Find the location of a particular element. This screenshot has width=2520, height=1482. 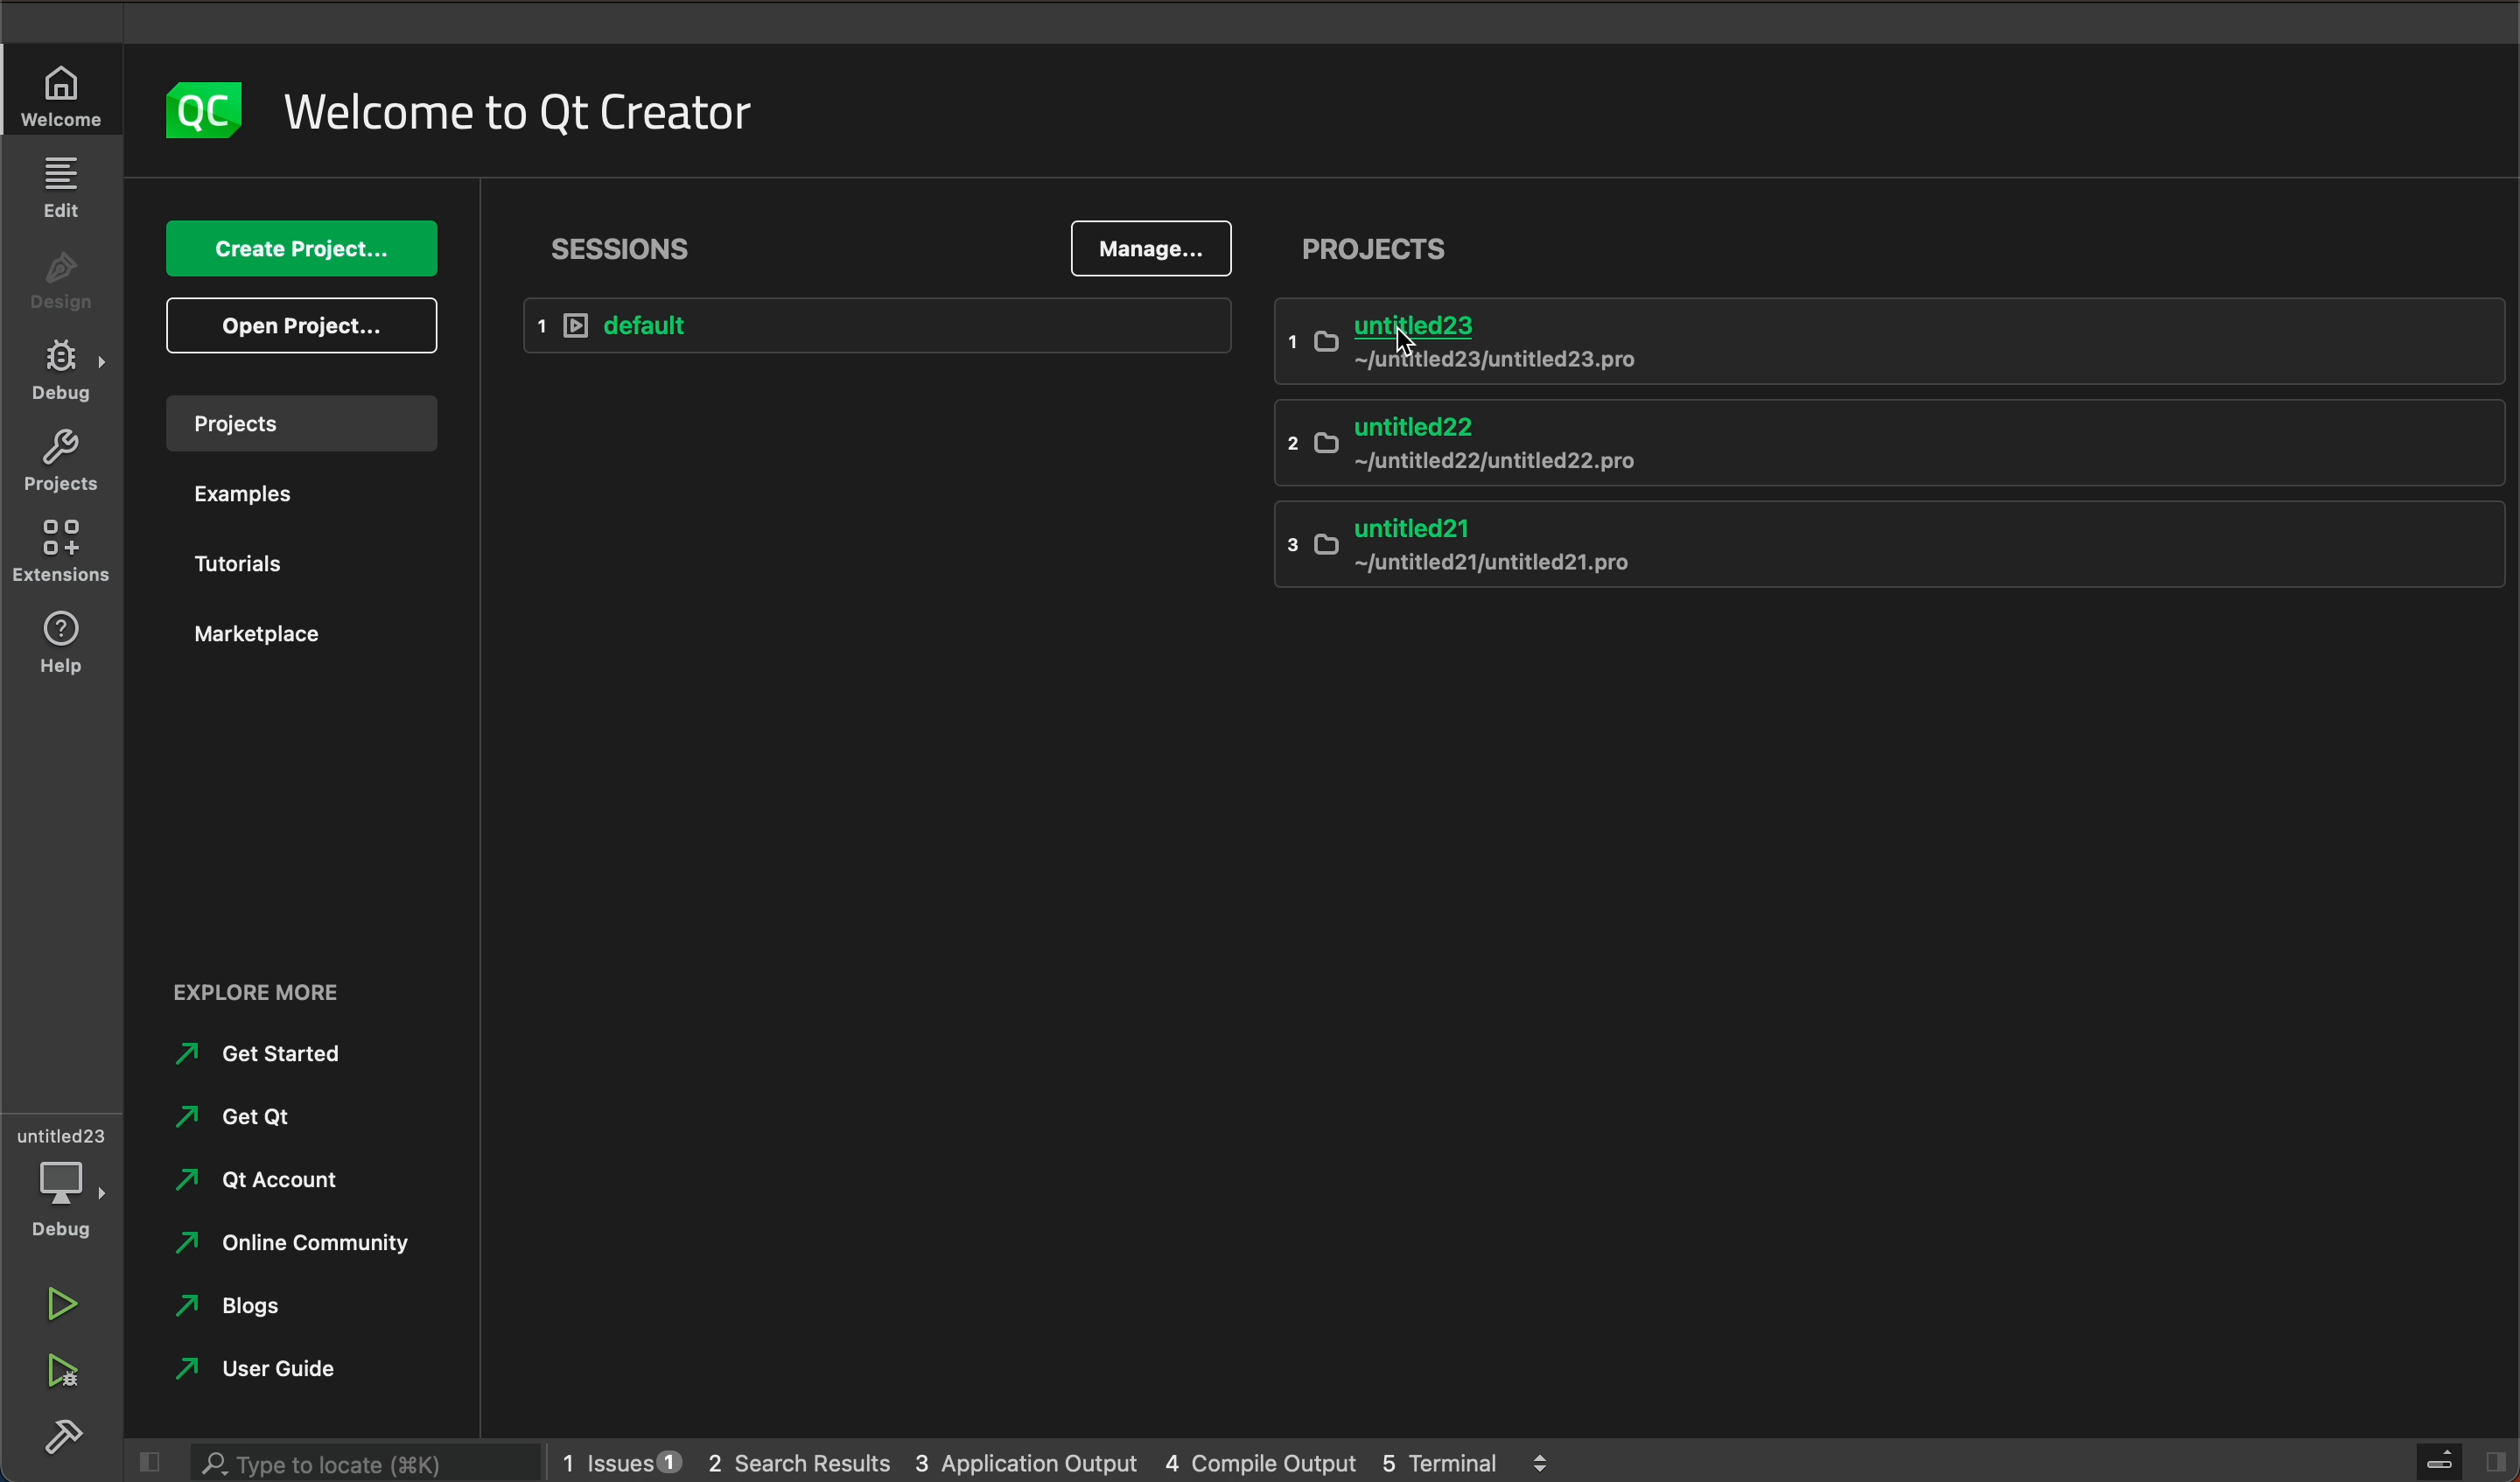

edit is located at coordinates (59, 189).